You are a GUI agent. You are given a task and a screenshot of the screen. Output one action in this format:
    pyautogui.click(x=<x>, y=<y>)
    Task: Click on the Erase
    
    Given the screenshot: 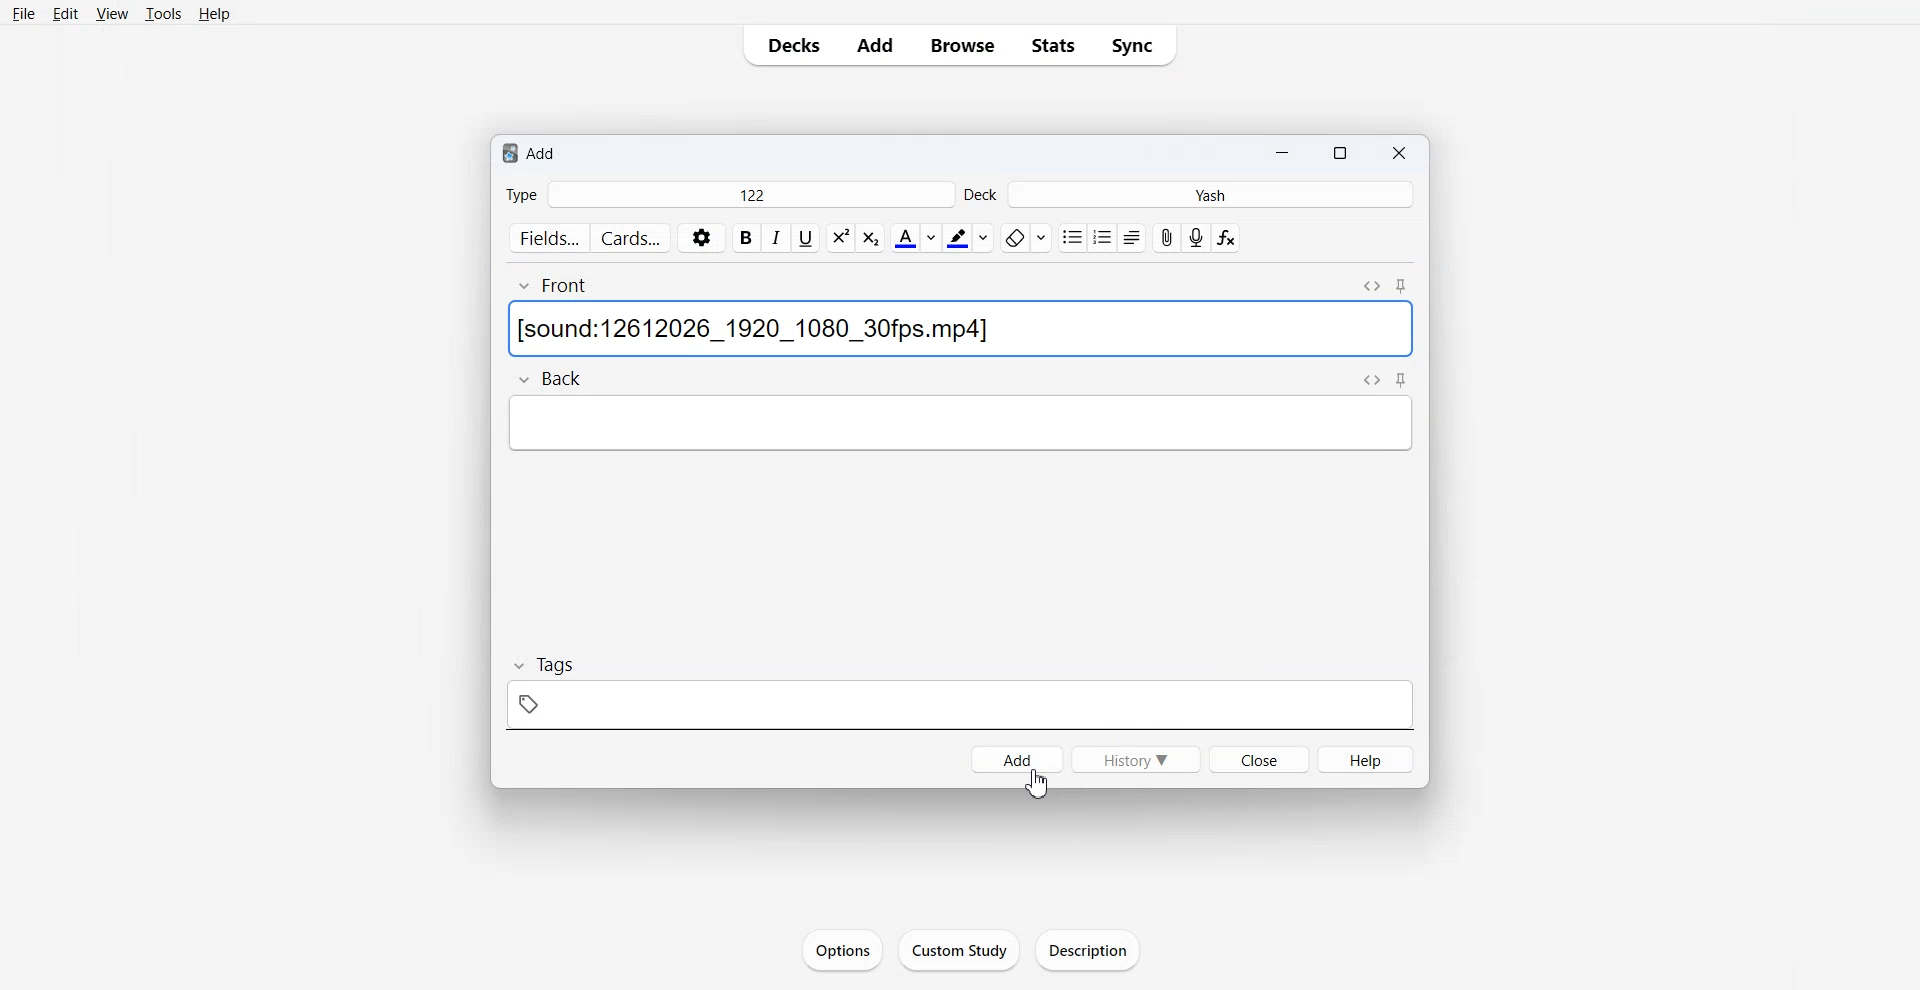 What is the action you would take?
    pyautogui.click(x=1026, y=238)
    